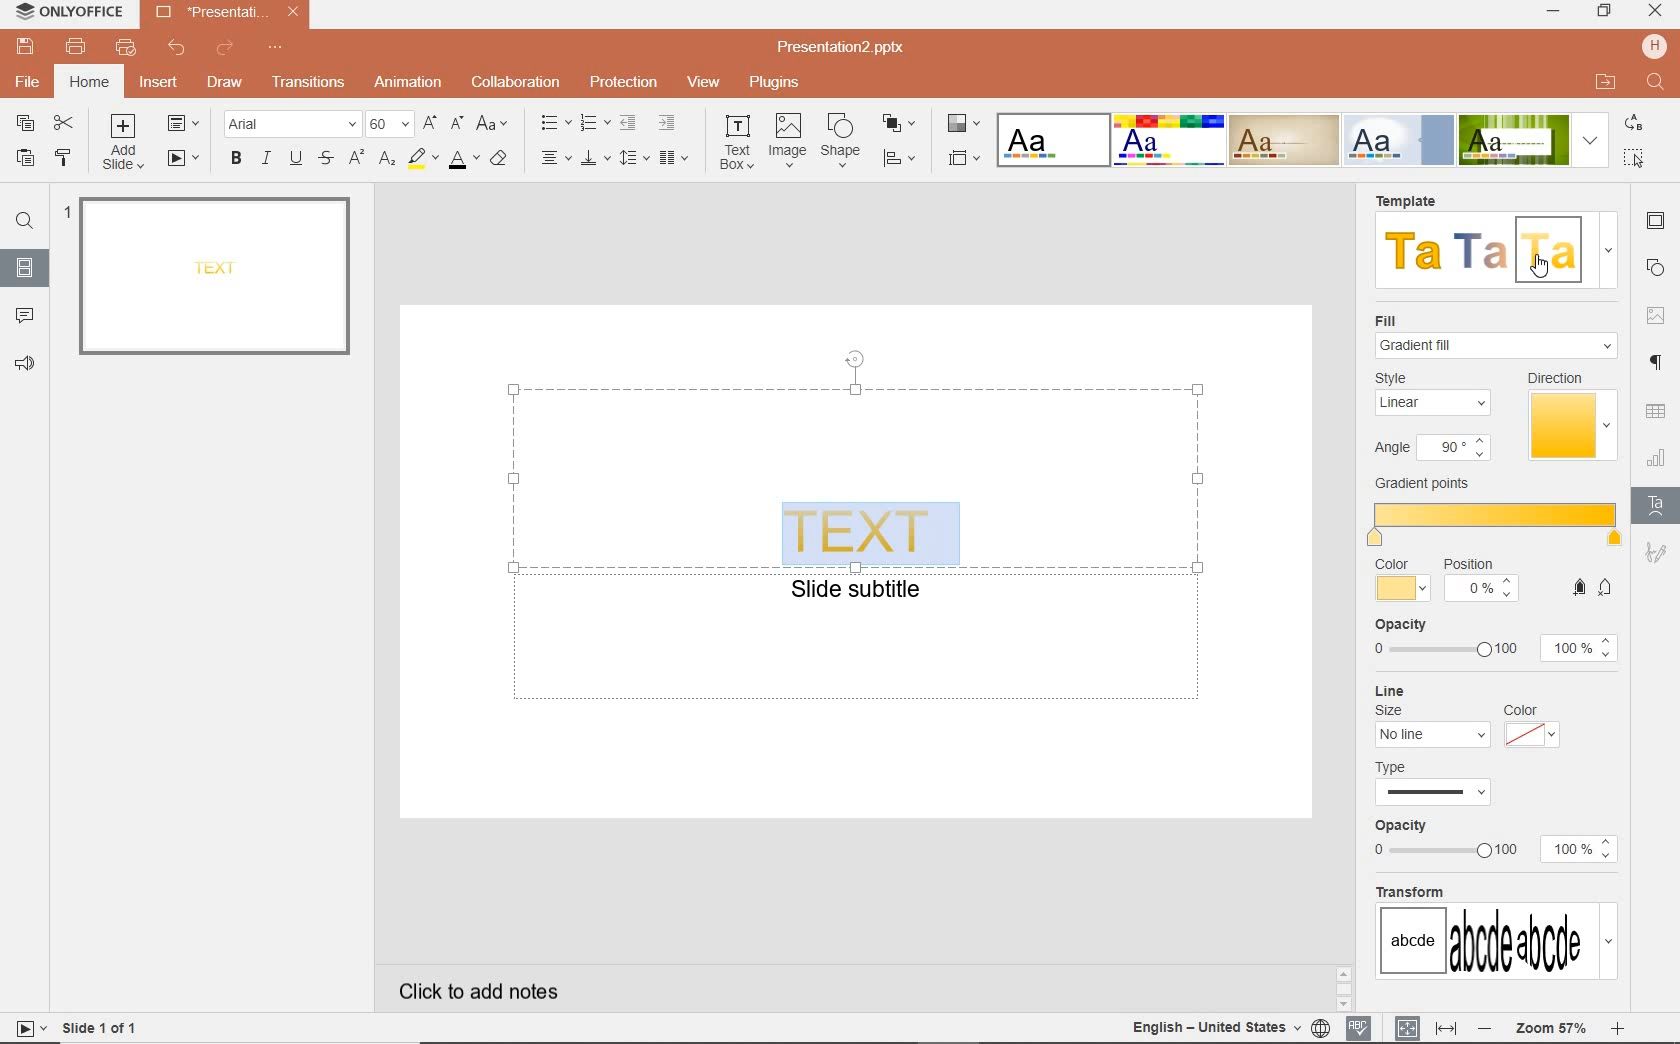  What do you see at coordinates (1403, 200) in the screenshot?
I see `template` at bounding box center [1403, 200].